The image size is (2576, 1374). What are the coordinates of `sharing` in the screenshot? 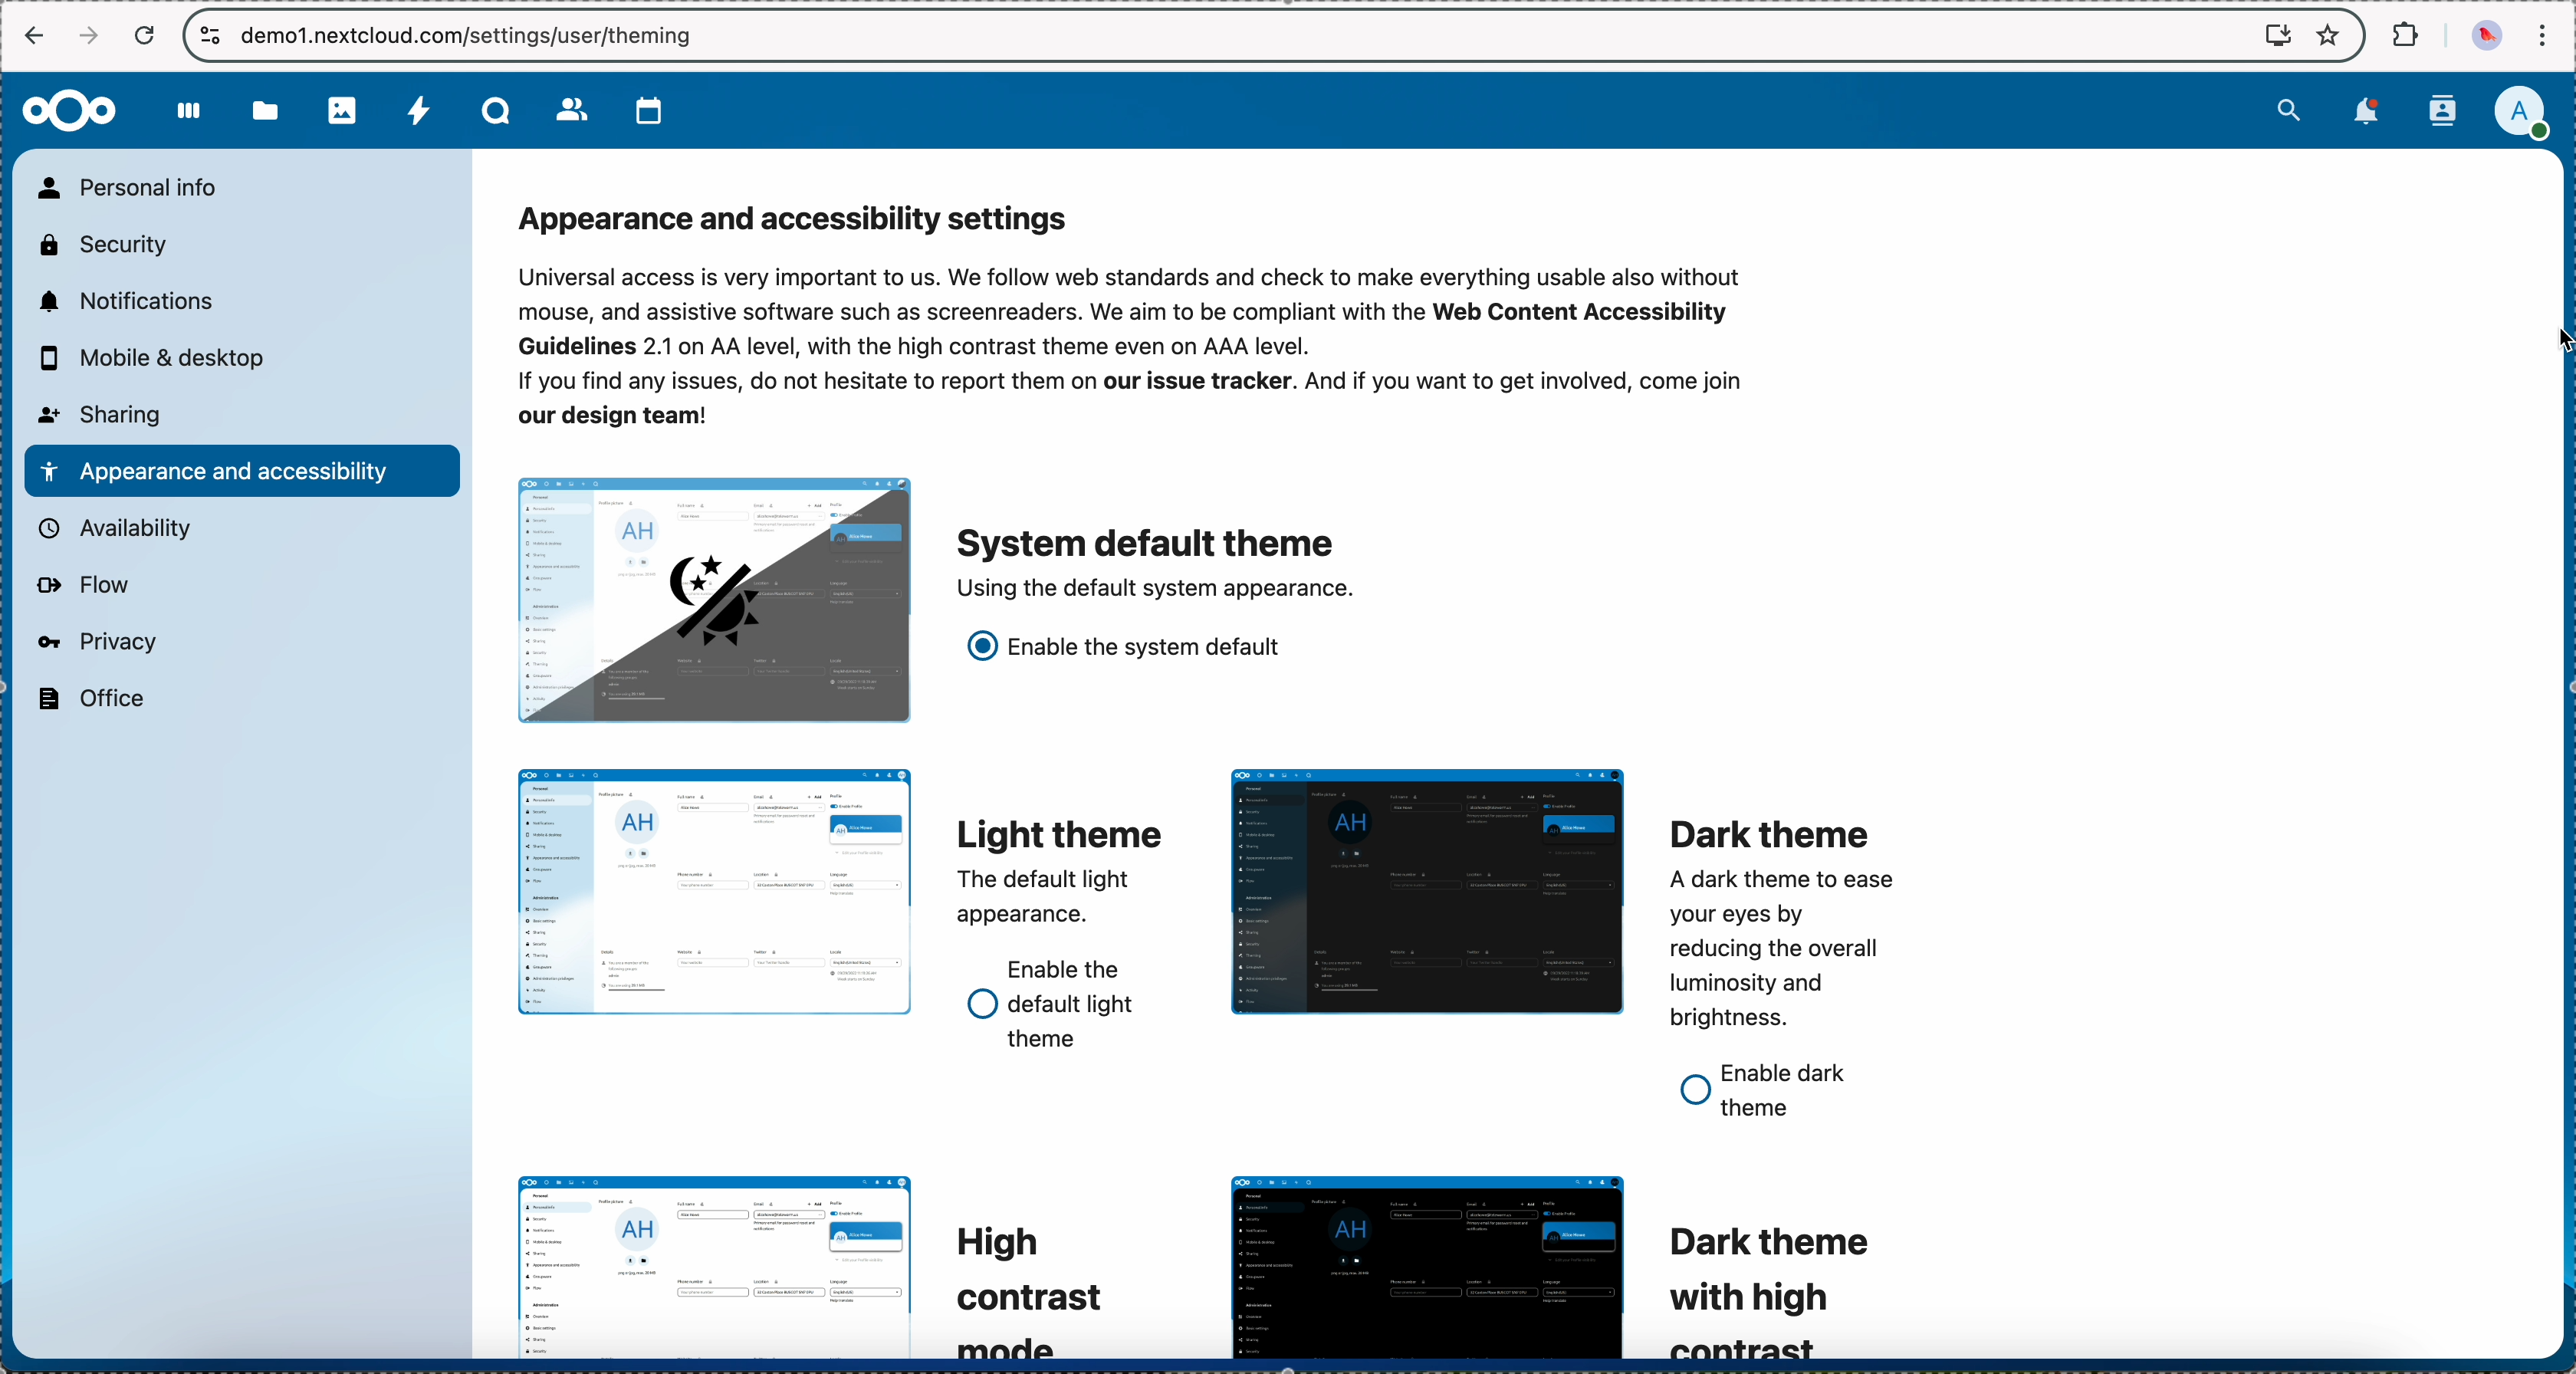 It's located at (104, 415).